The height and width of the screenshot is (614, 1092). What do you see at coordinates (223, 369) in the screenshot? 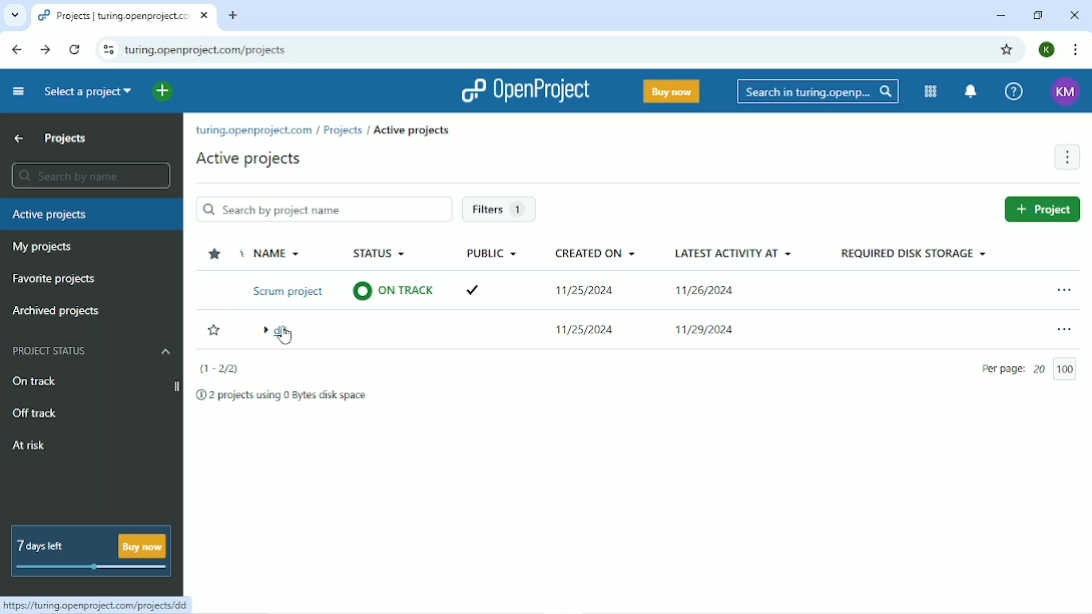
I see `(1-2/2)` at bounding box center [223, 369].